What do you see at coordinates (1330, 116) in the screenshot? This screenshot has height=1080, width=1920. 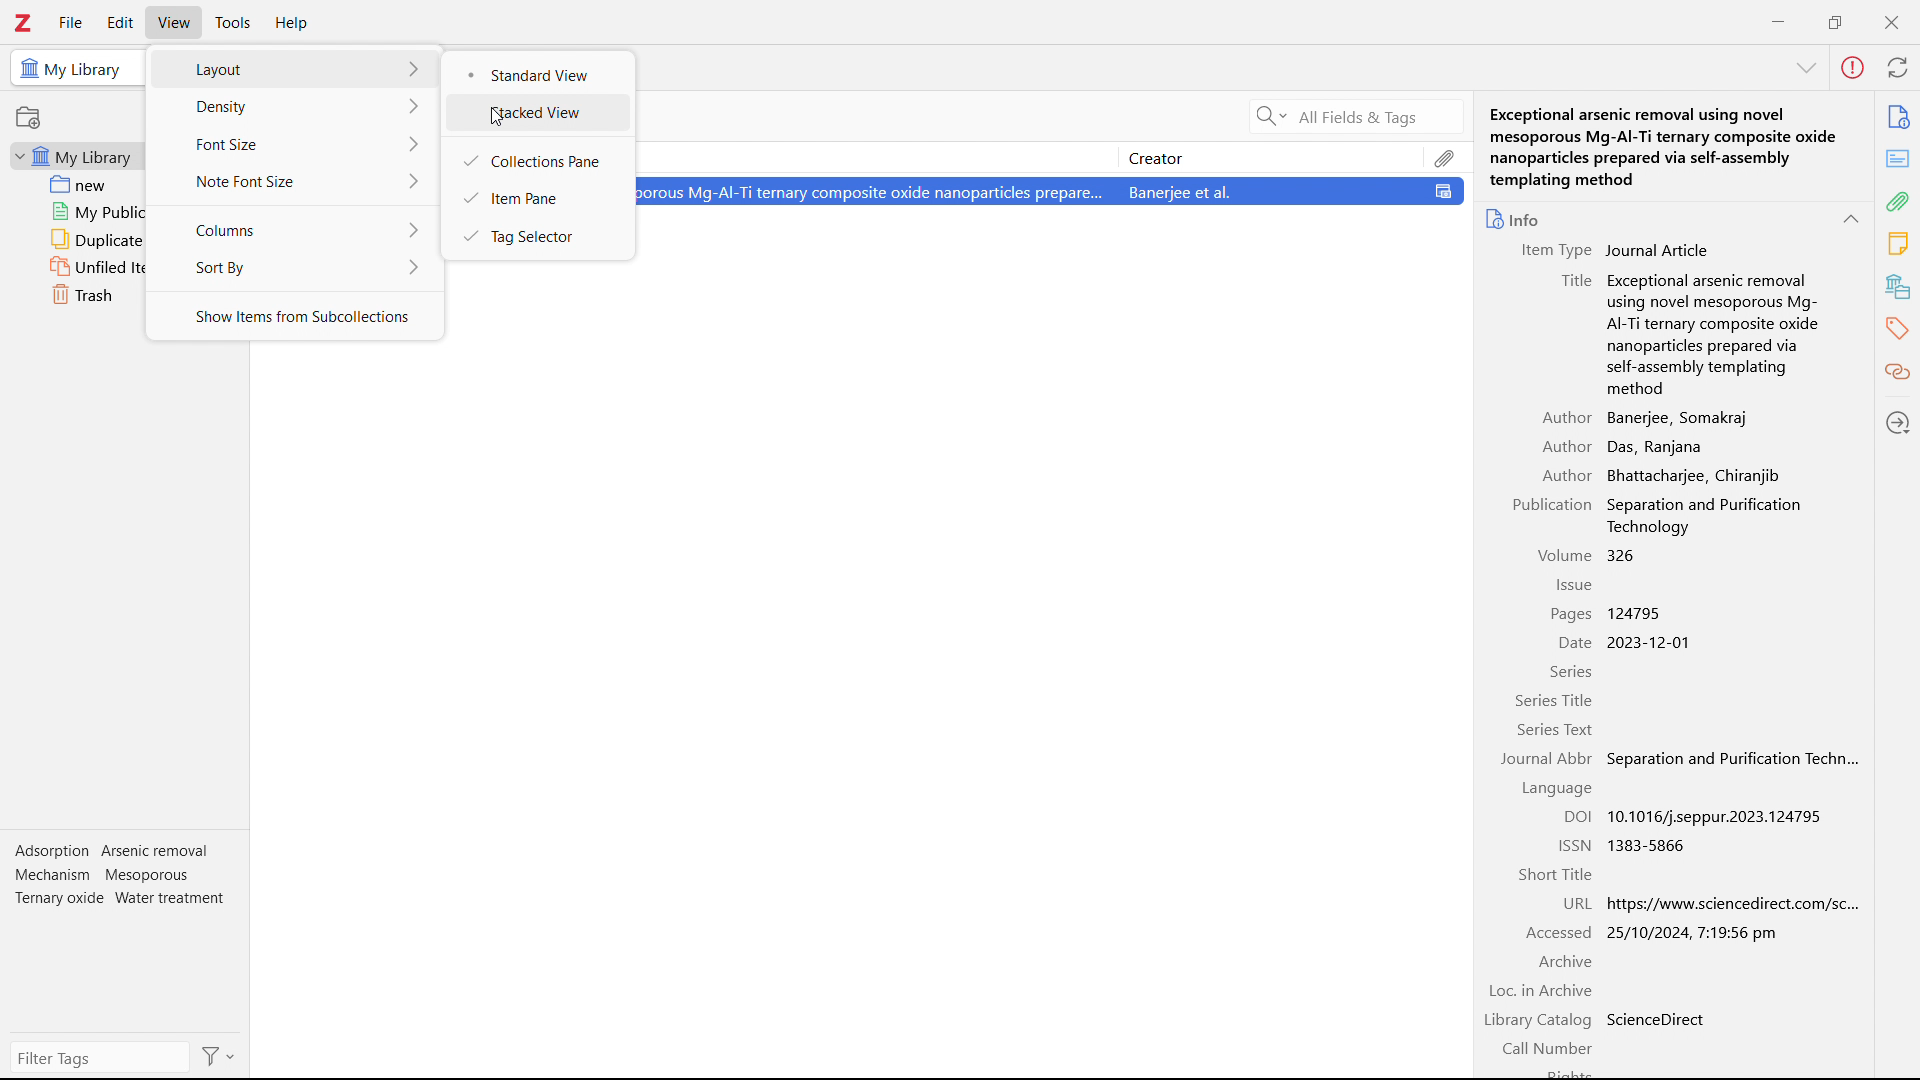 I see `All Fields & Tags` at bounding box center [1330, 116].